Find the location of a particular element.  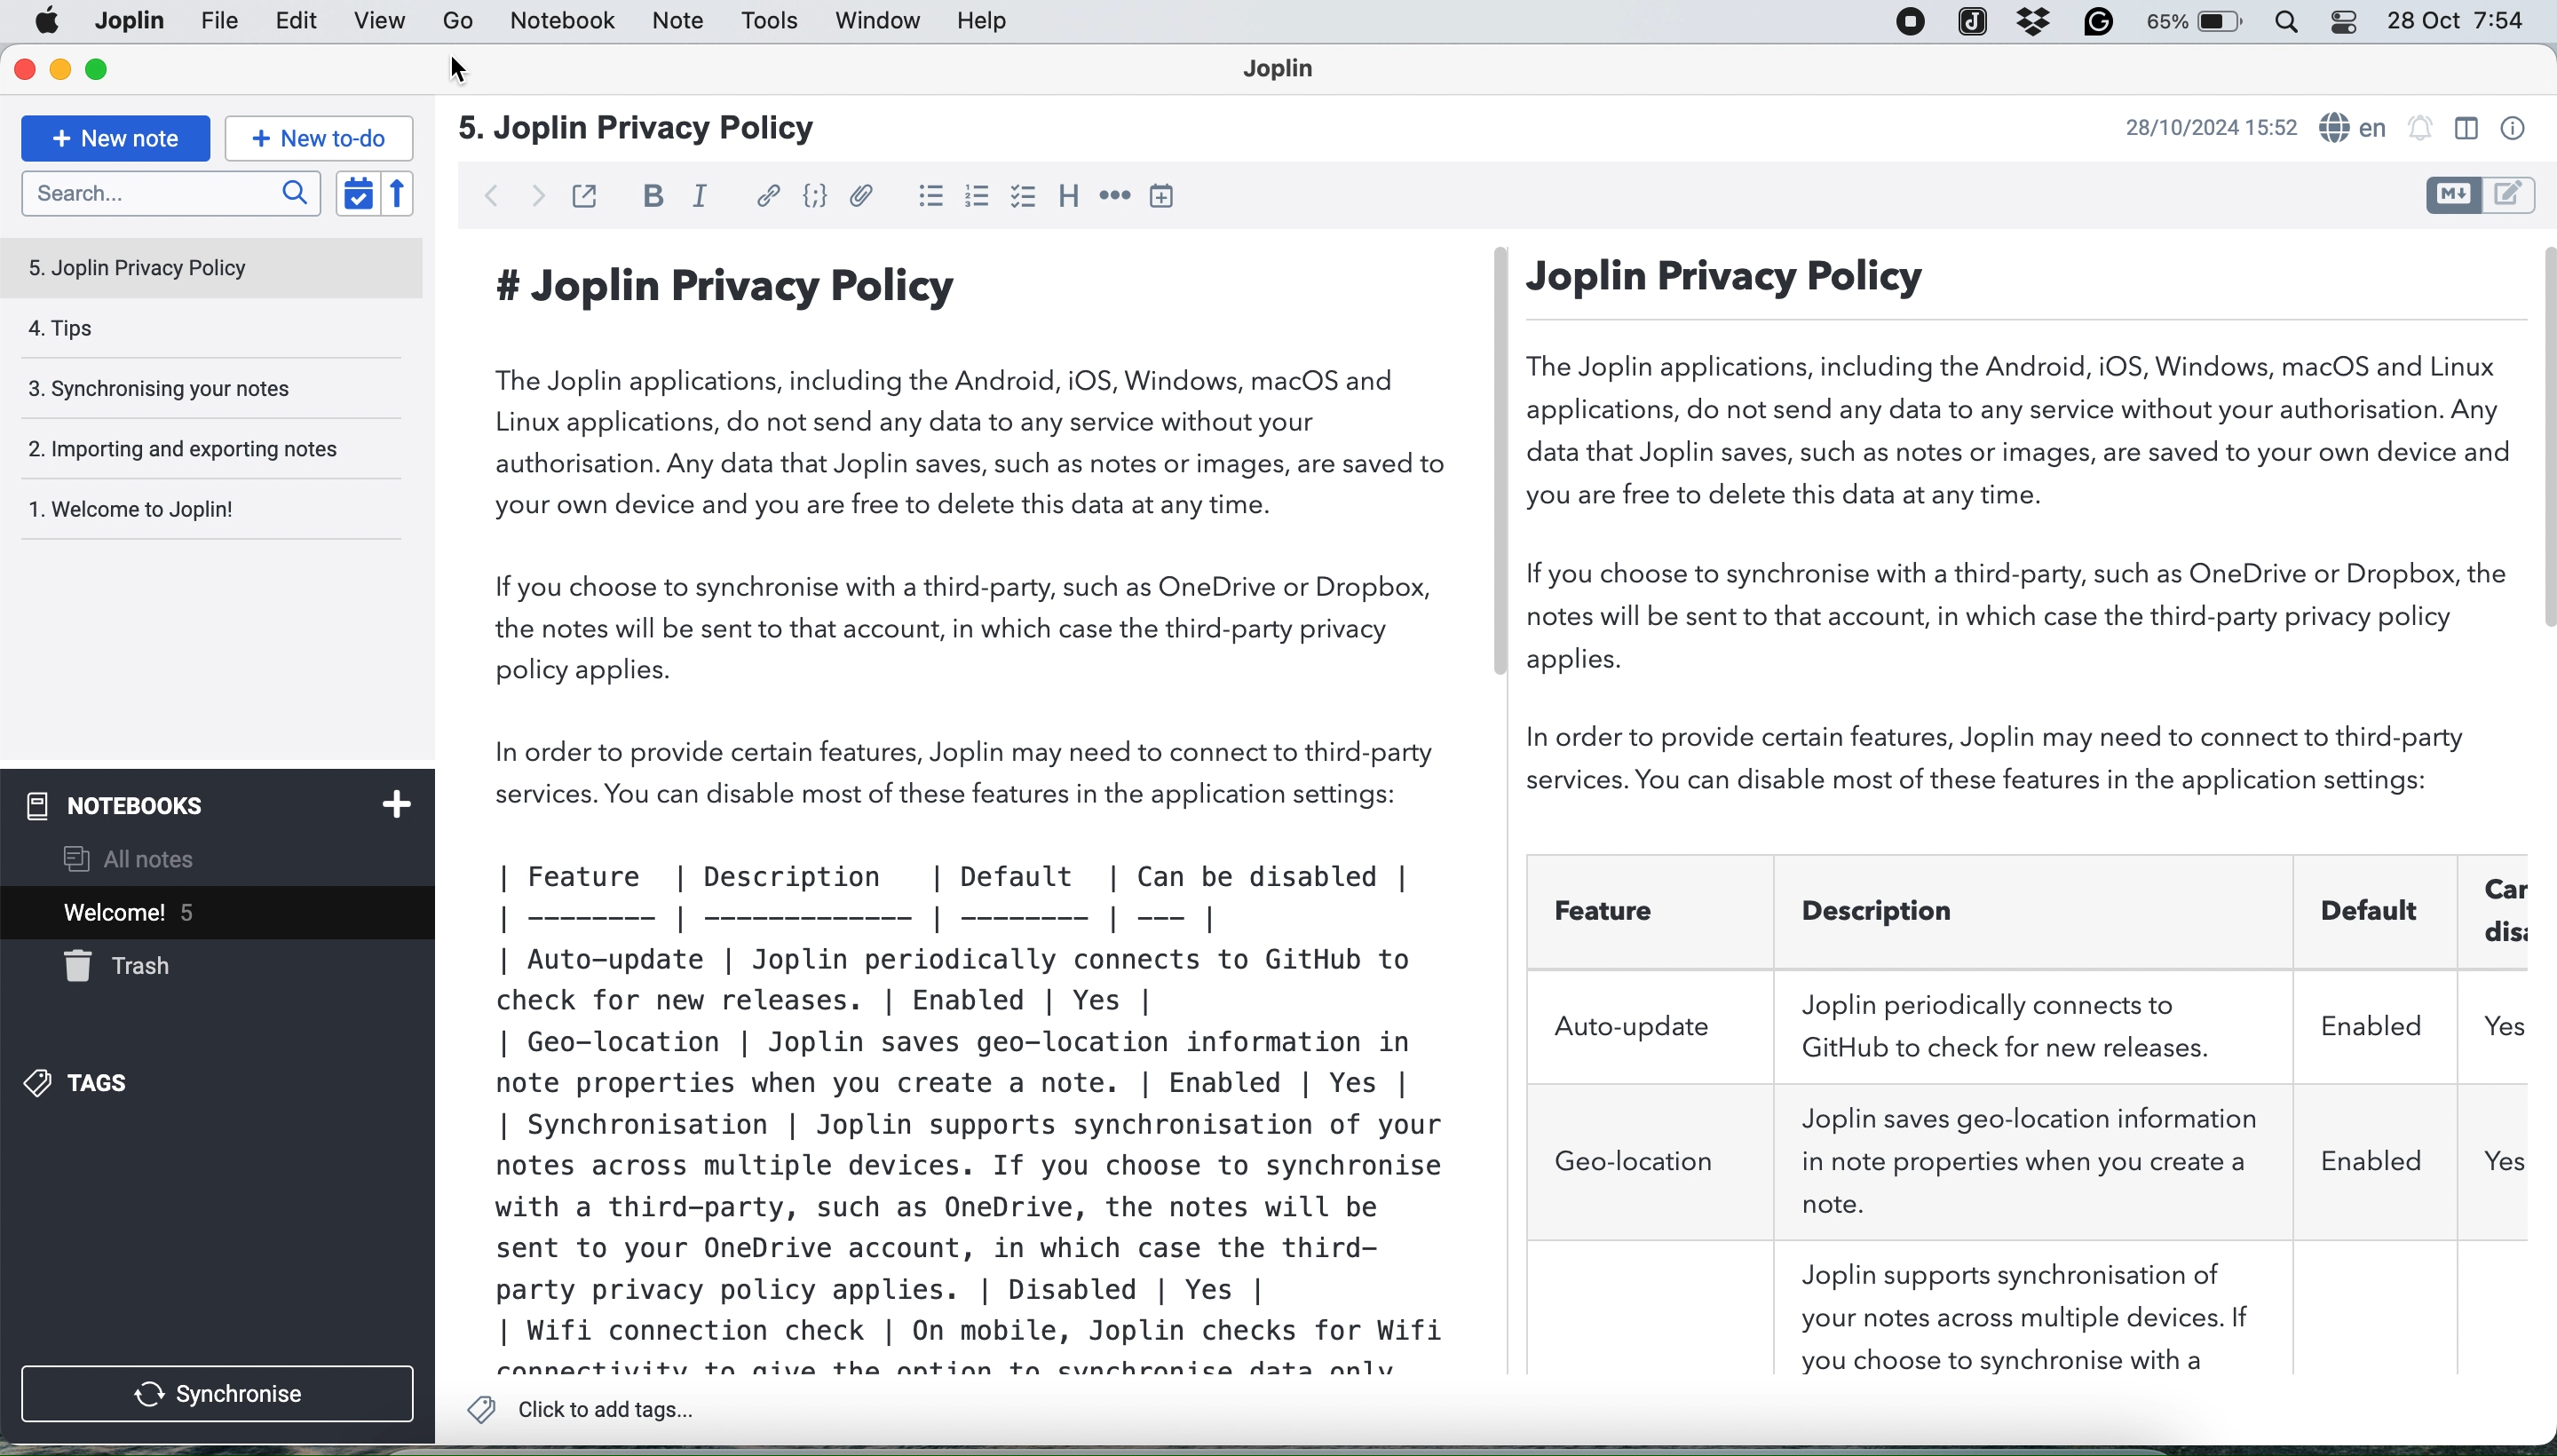

alarm is located at coordinates (2421, 130).